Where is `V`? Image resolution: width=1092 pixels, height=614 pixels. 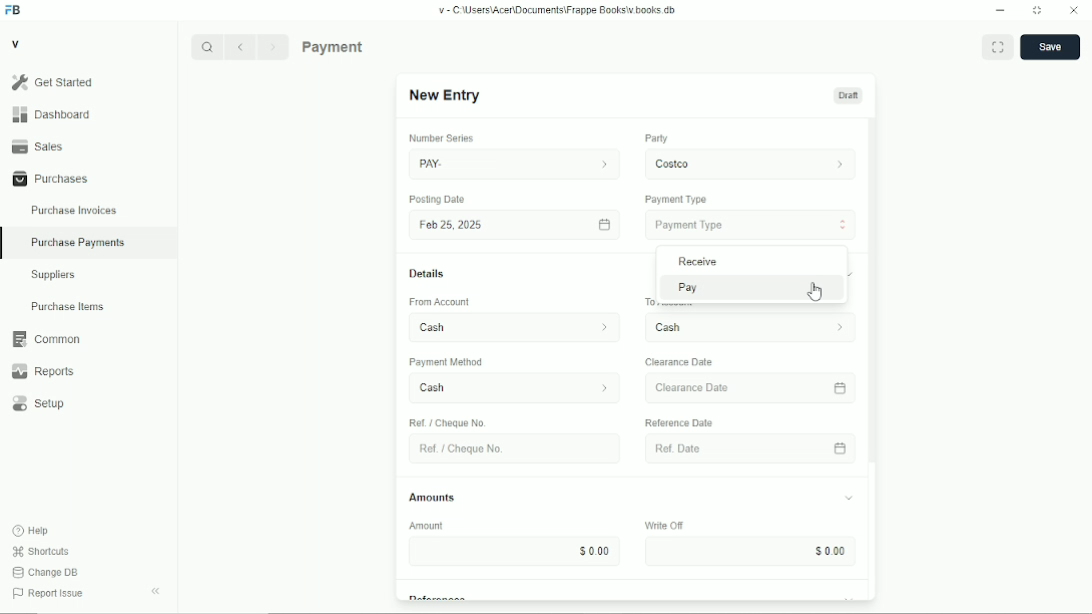 V is located at coordinates (16, 43).